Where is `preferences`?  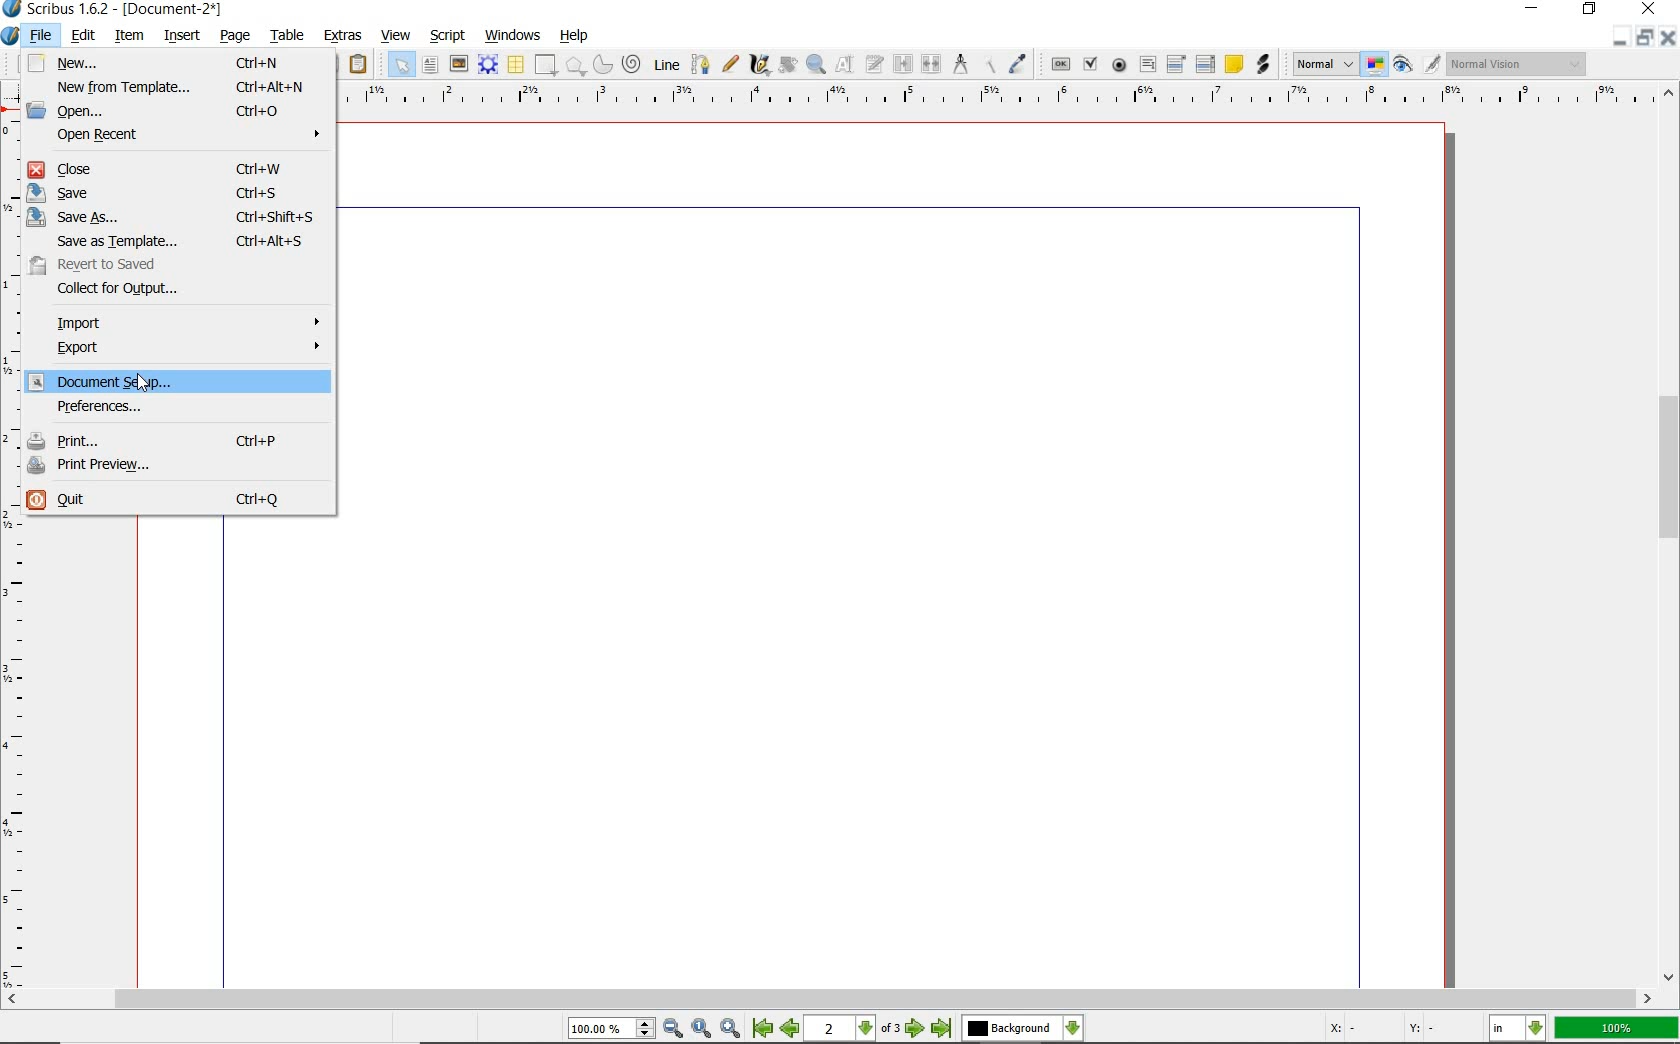 preferences is located at coordinates (179, 409).